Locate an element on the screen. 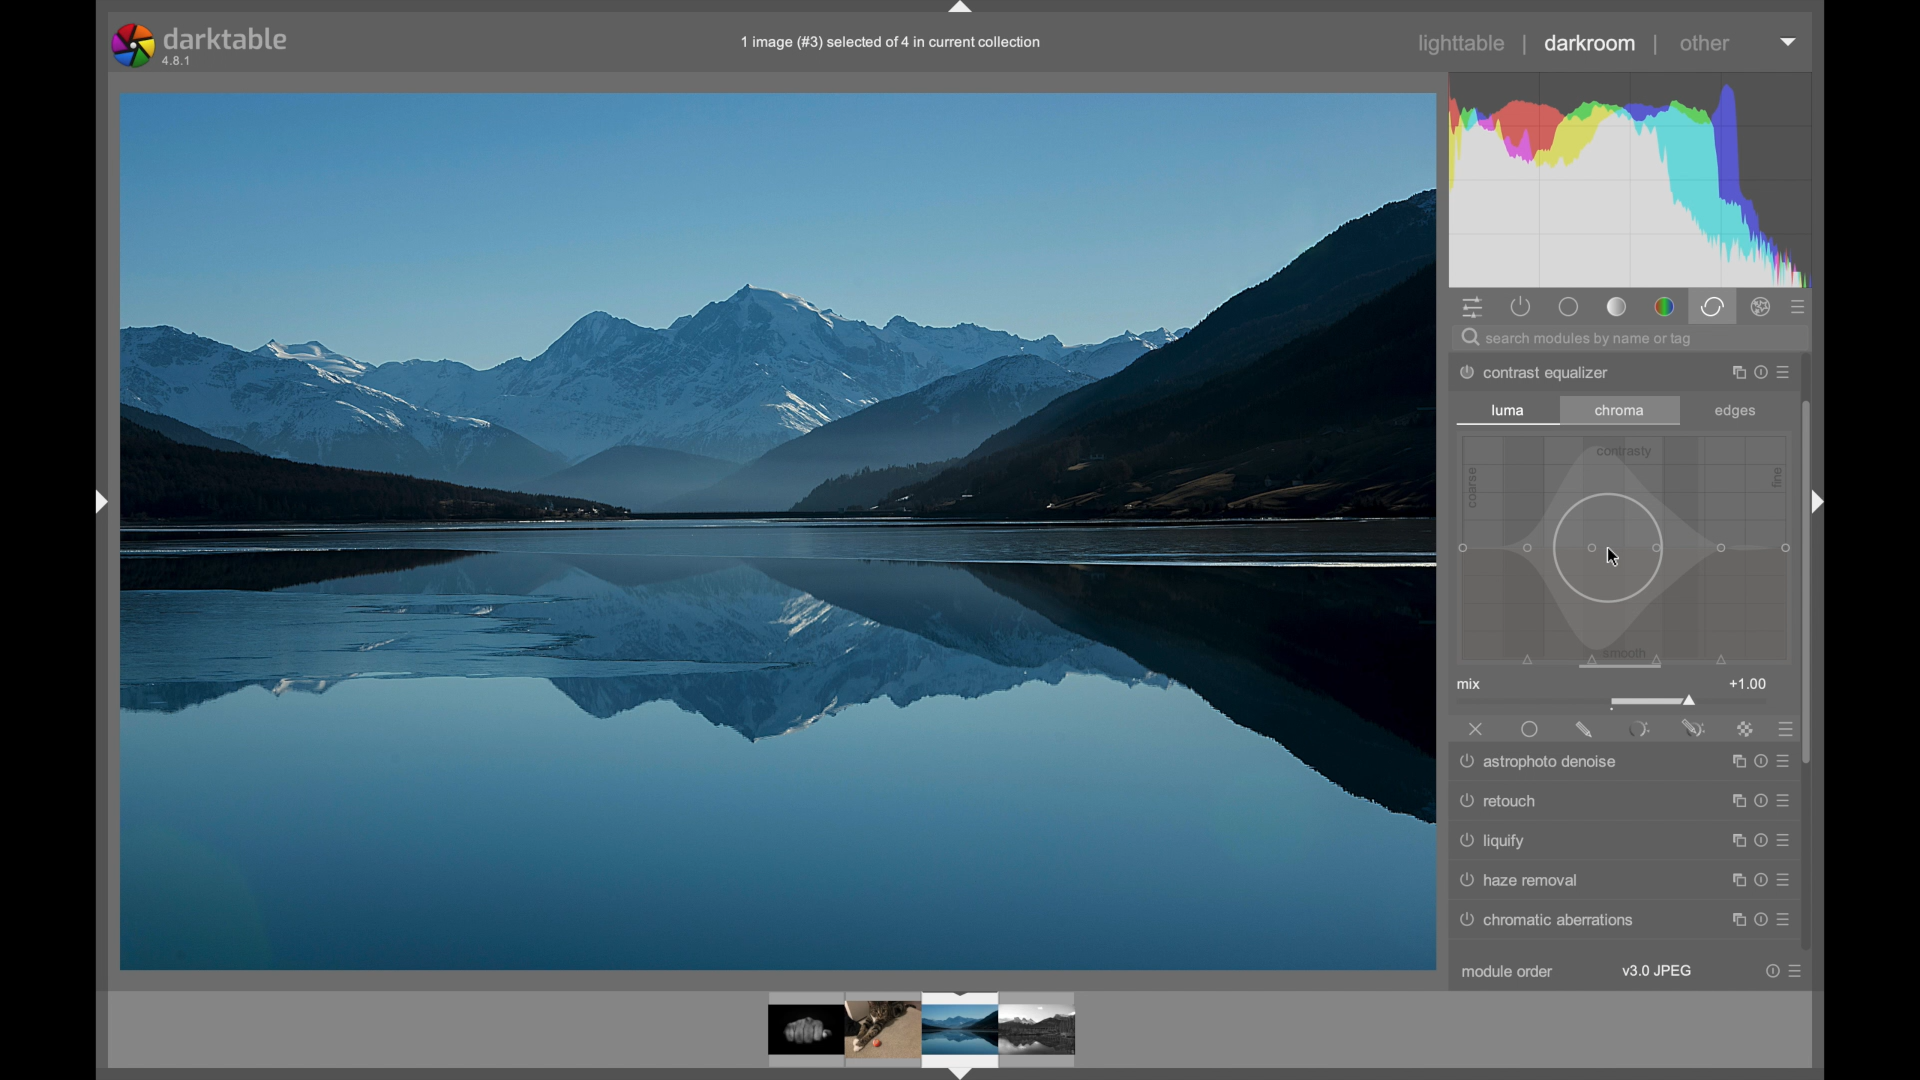 The height and width of the screenshot is (1080, 1920). raw denoise is located at coordinates (1516, 880).